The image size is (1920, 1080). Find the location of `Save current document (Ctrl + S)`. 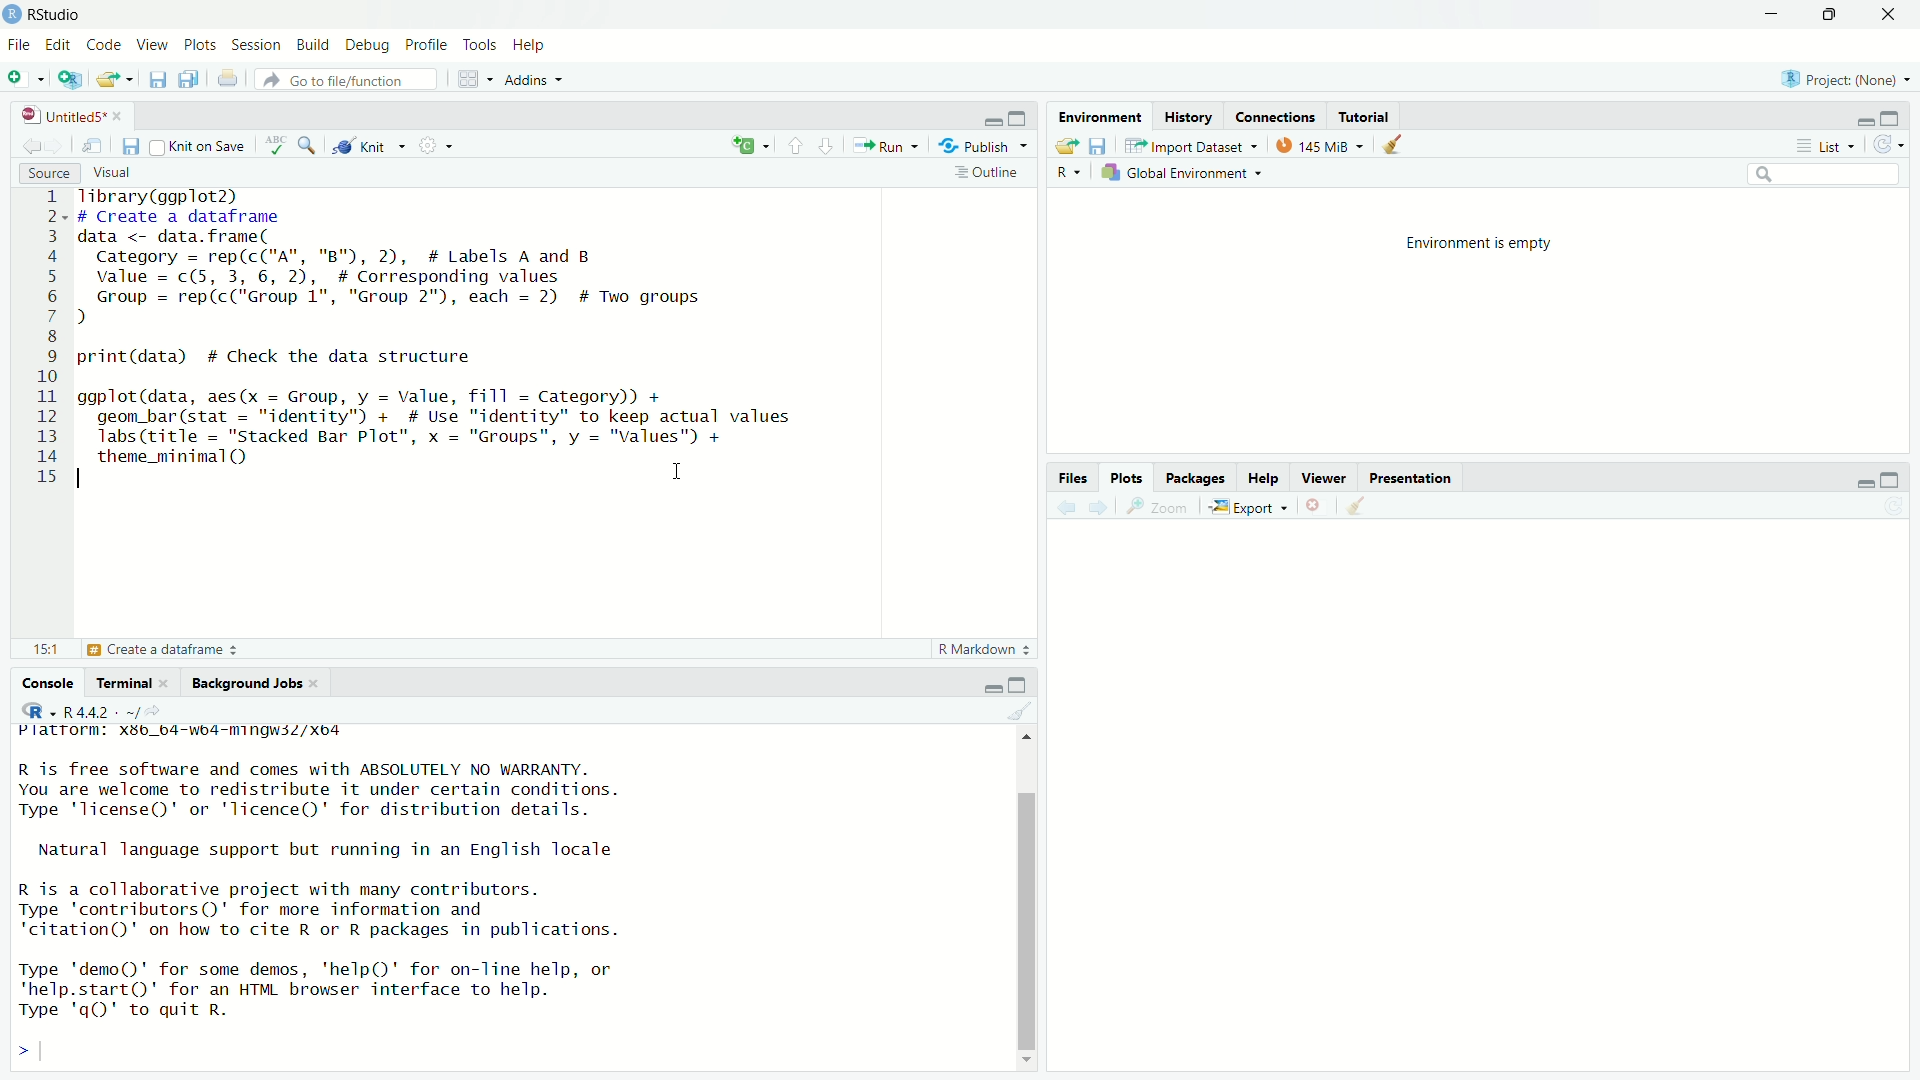

Save current document (Ctrl + S) is located at coordinates (160, 79).